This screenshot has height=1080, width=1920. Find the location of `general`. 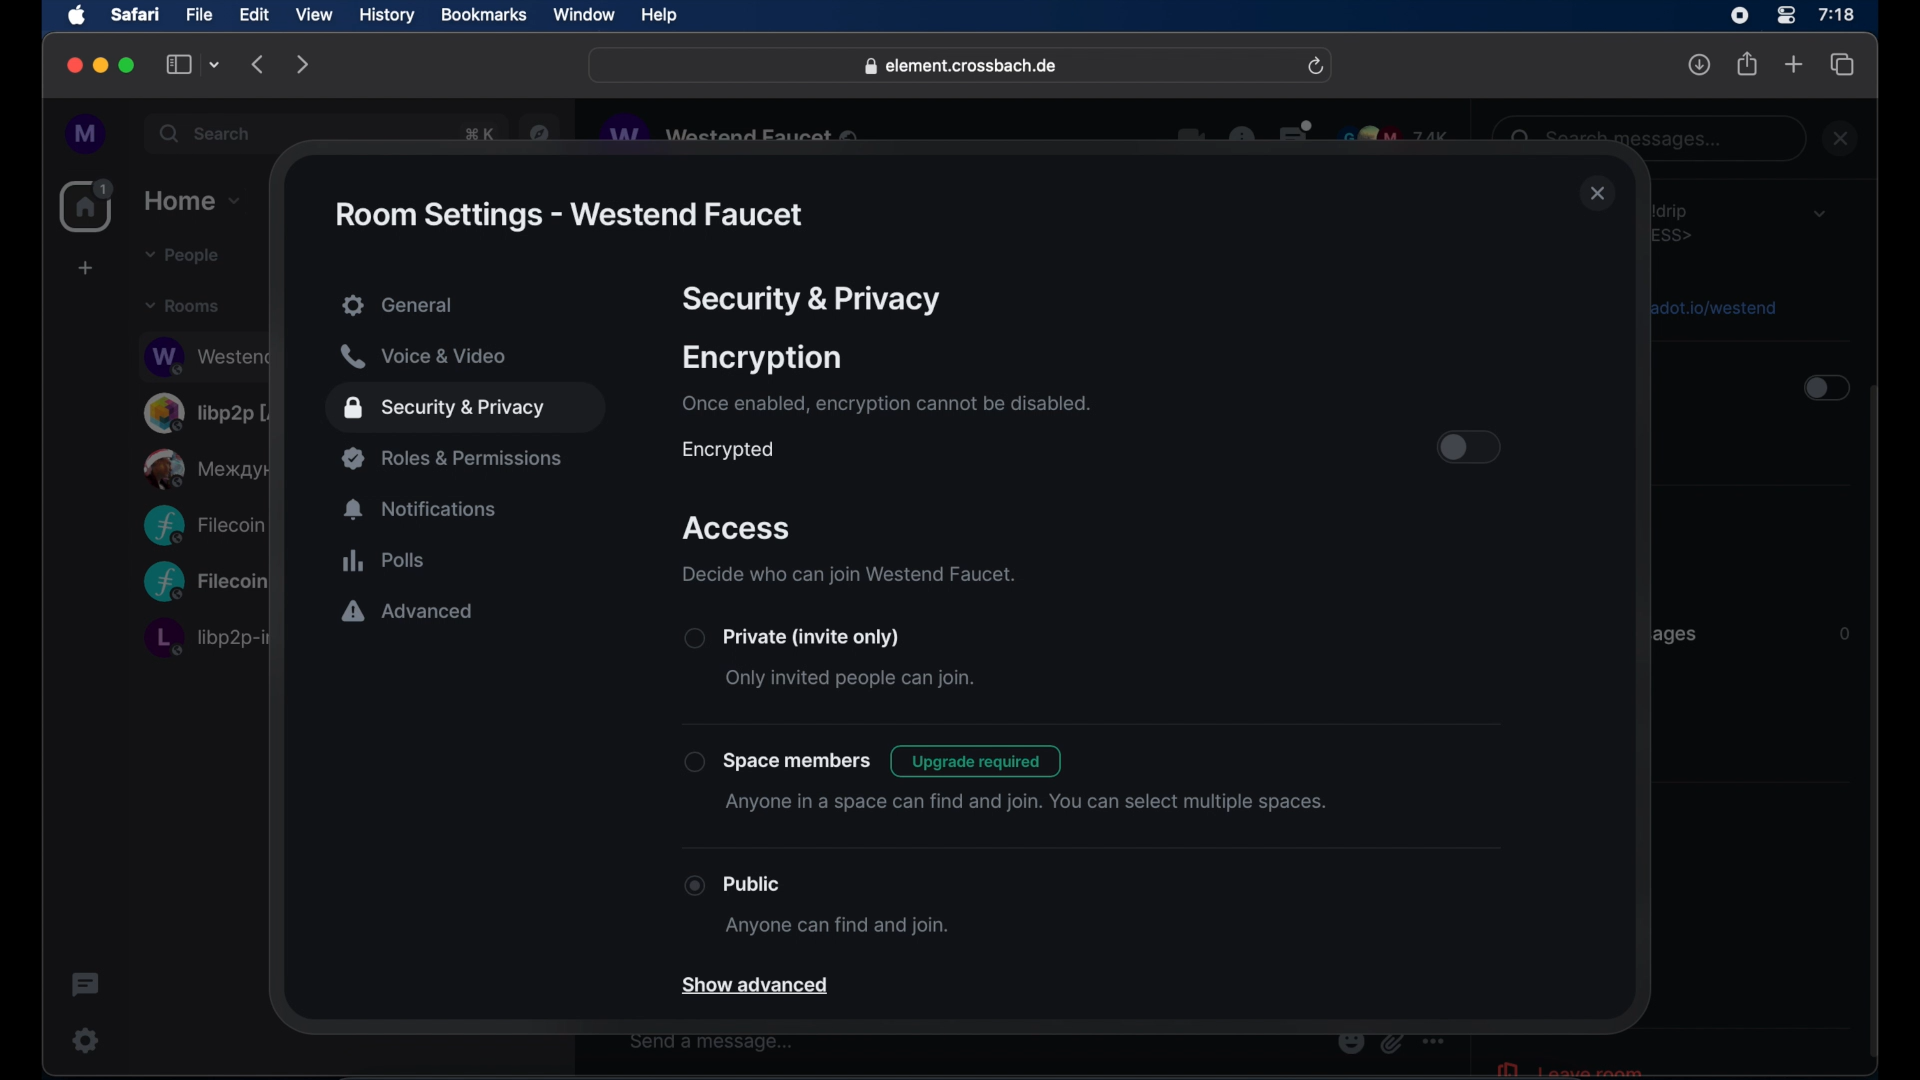

general is located at coordinates (468, 307).